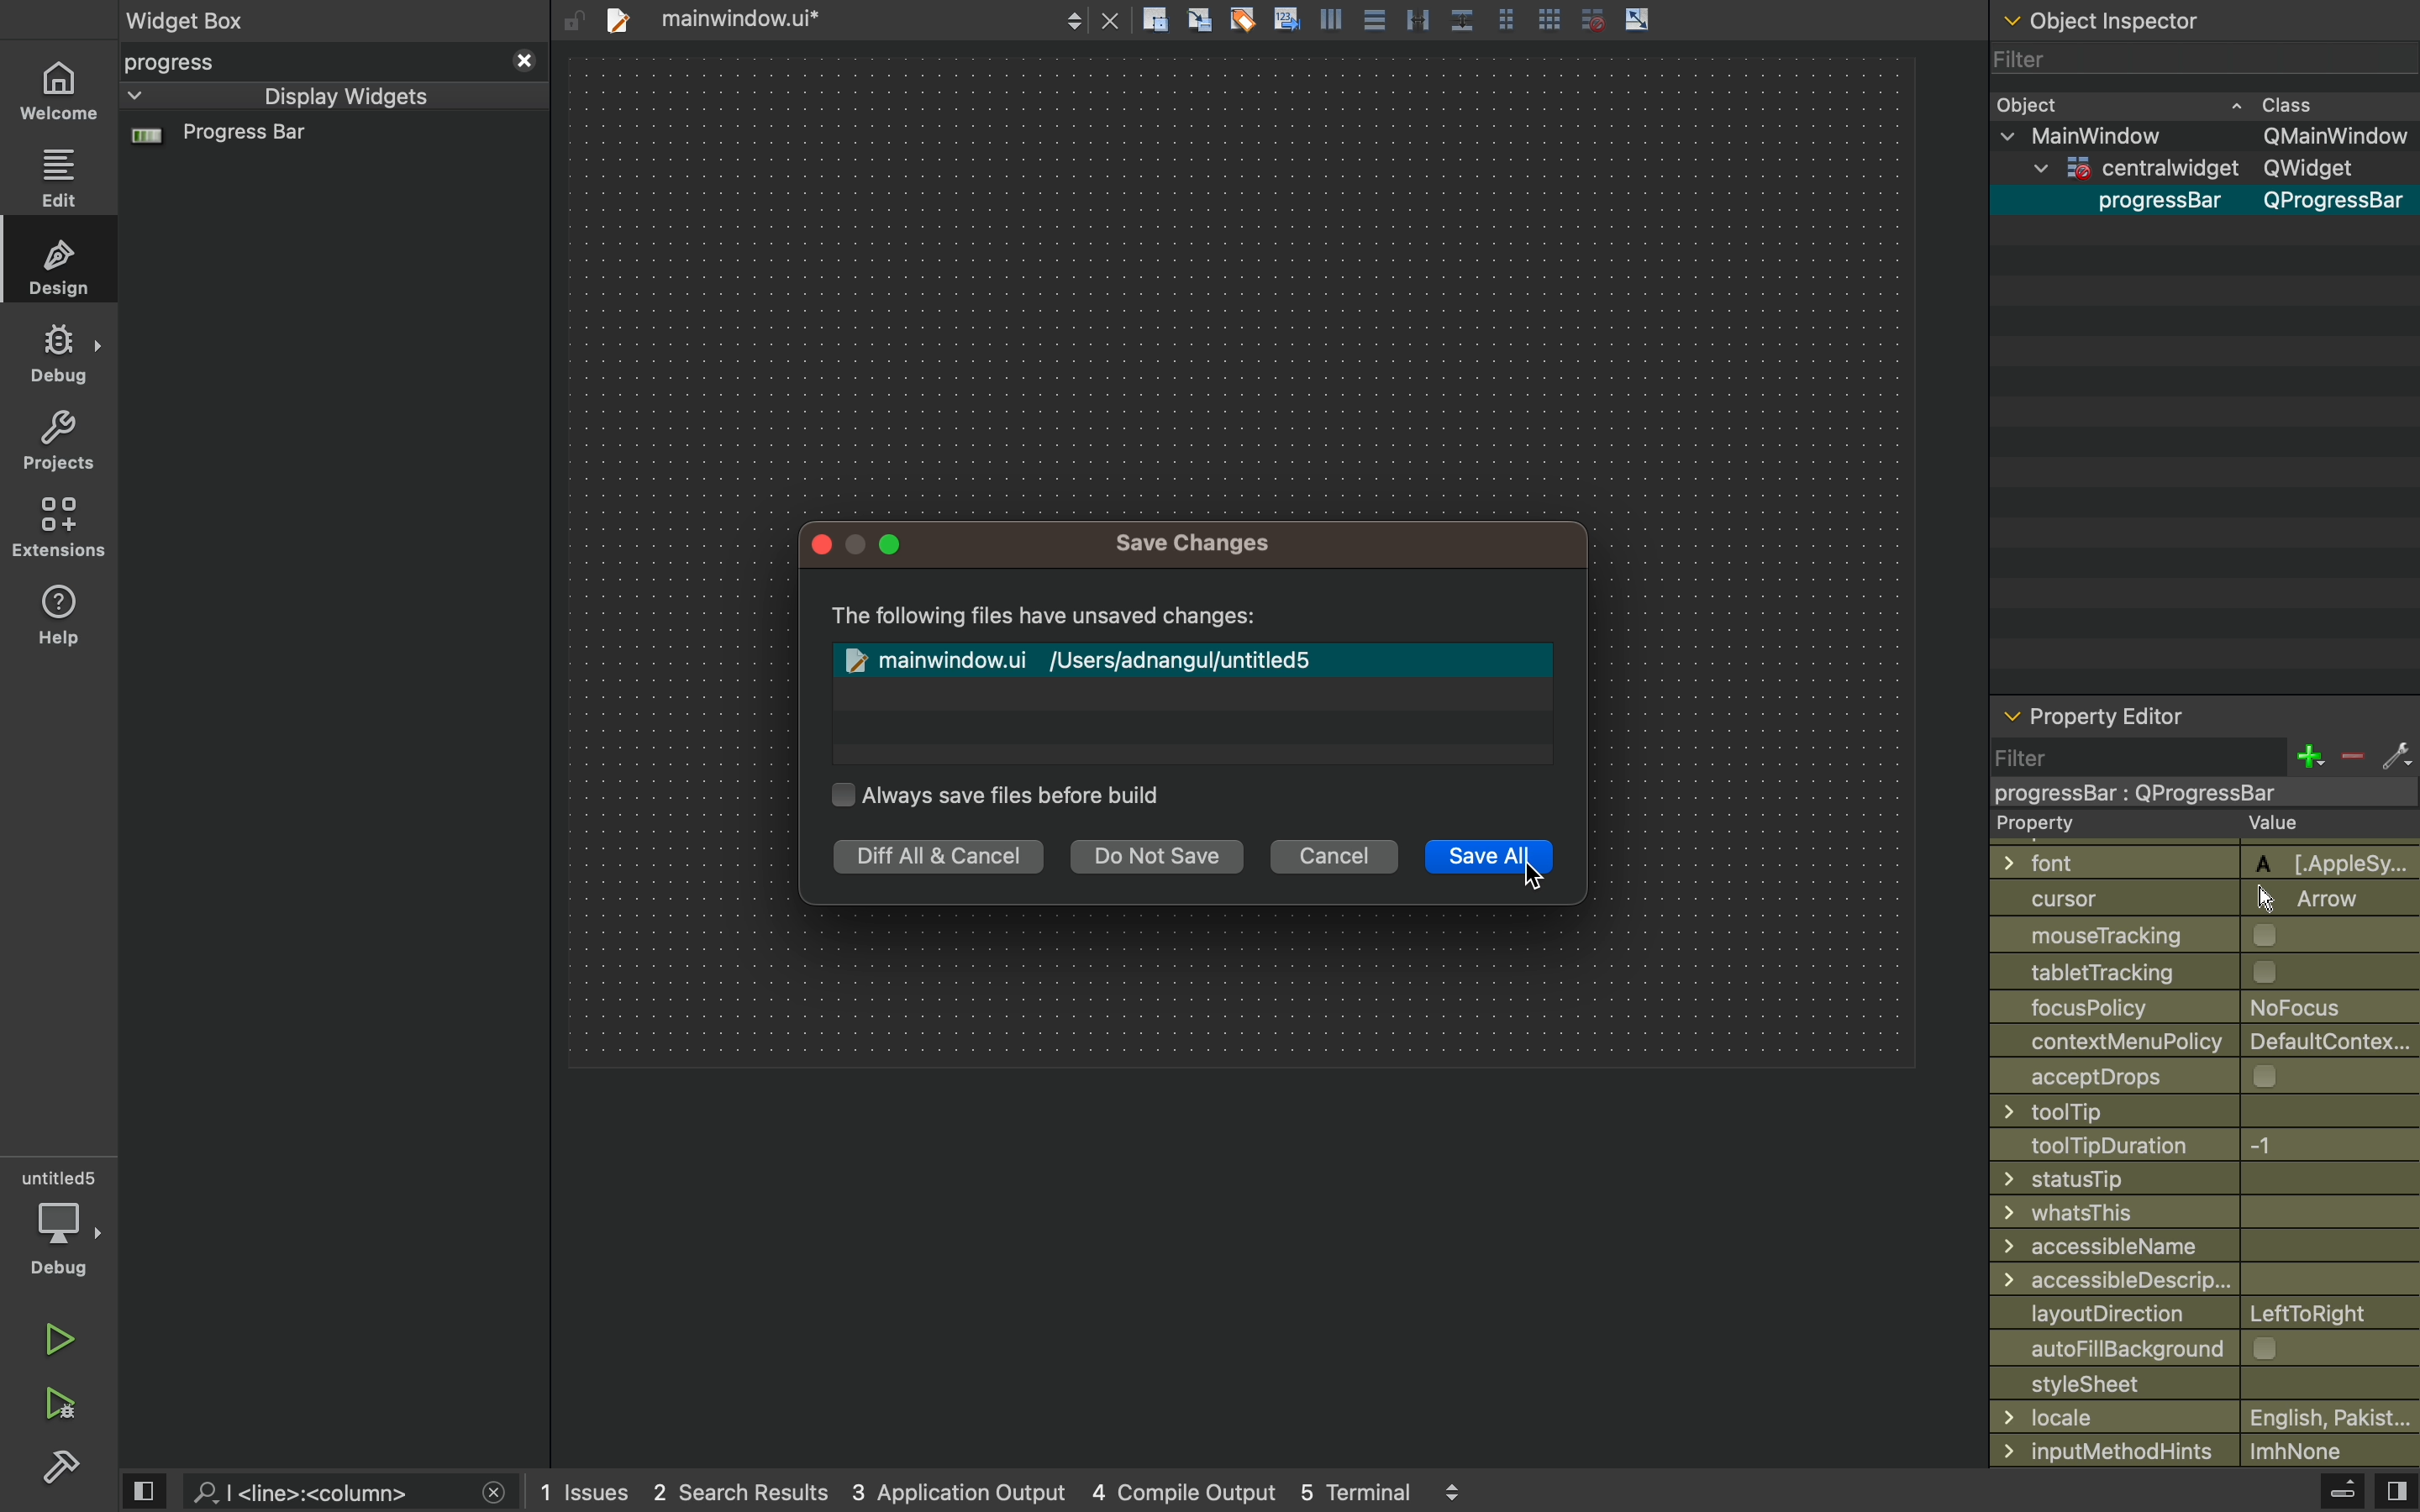  Describe the element at coordinates (2188, 1005) in the screenshot. I see `focuspolicy` at that location.